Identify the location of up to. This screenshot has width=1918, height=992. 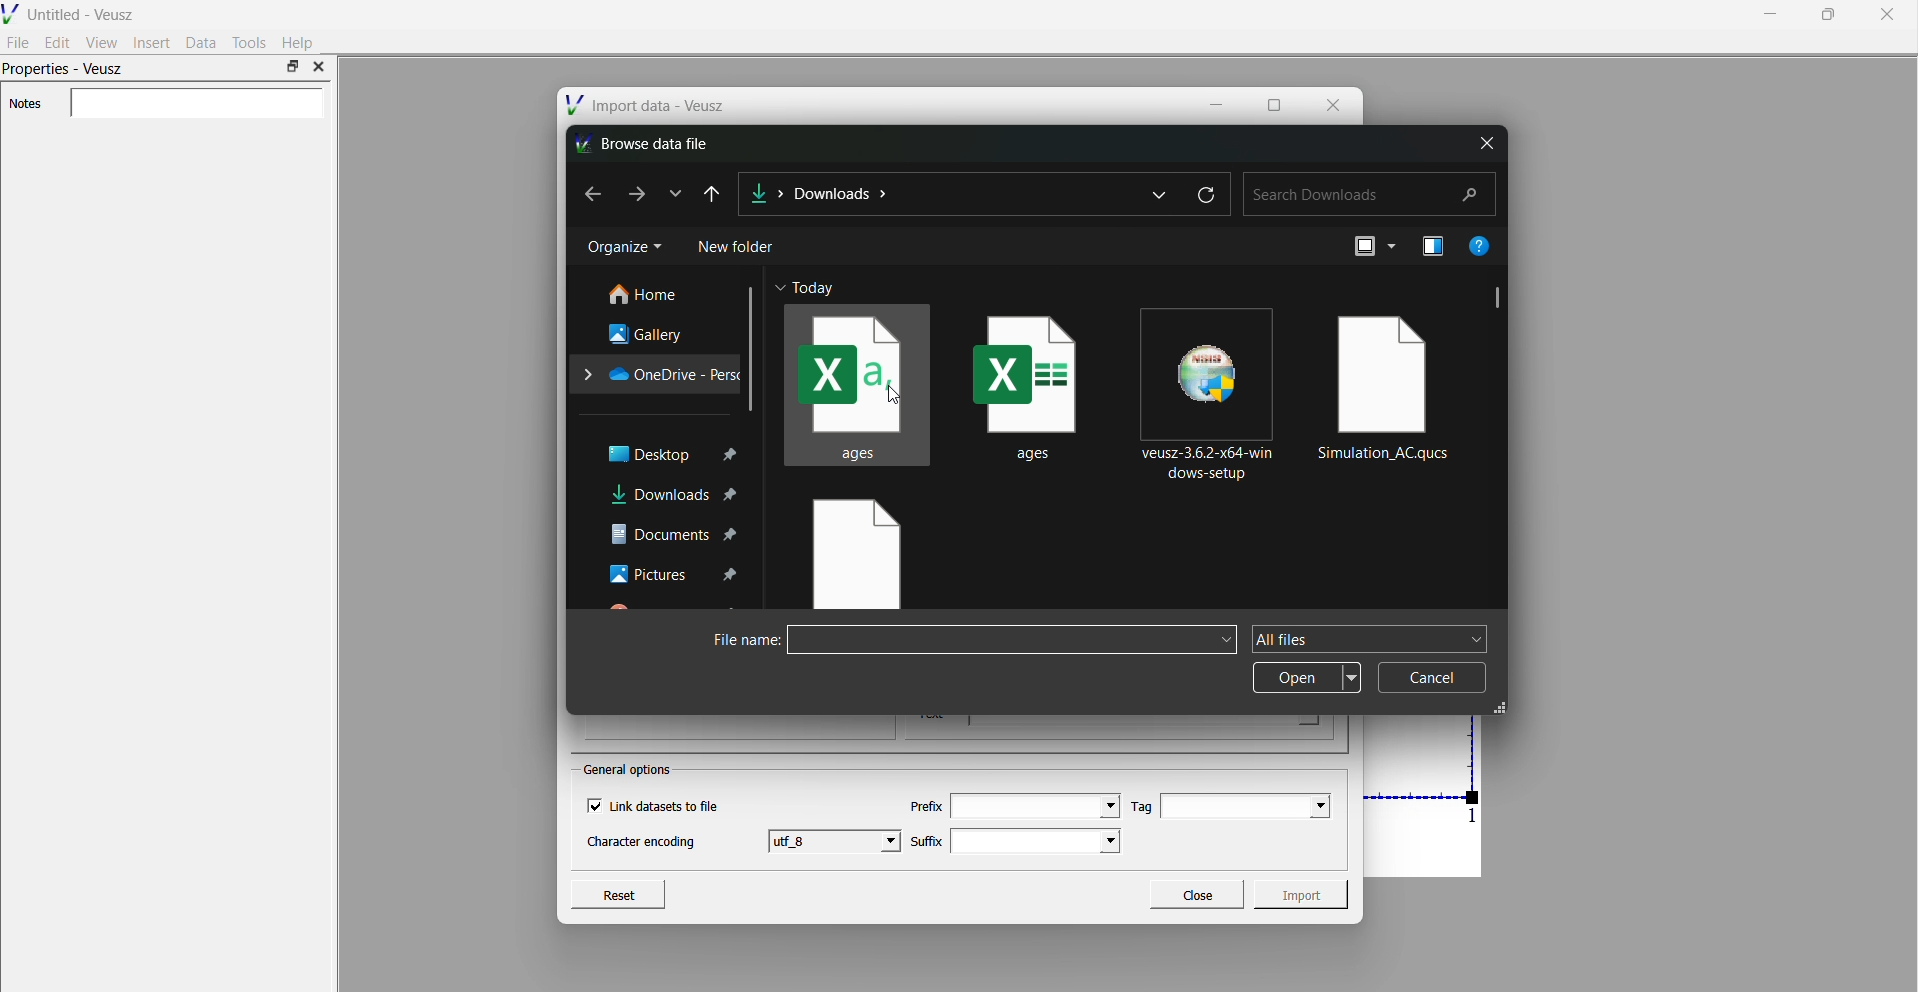
(714, 194).